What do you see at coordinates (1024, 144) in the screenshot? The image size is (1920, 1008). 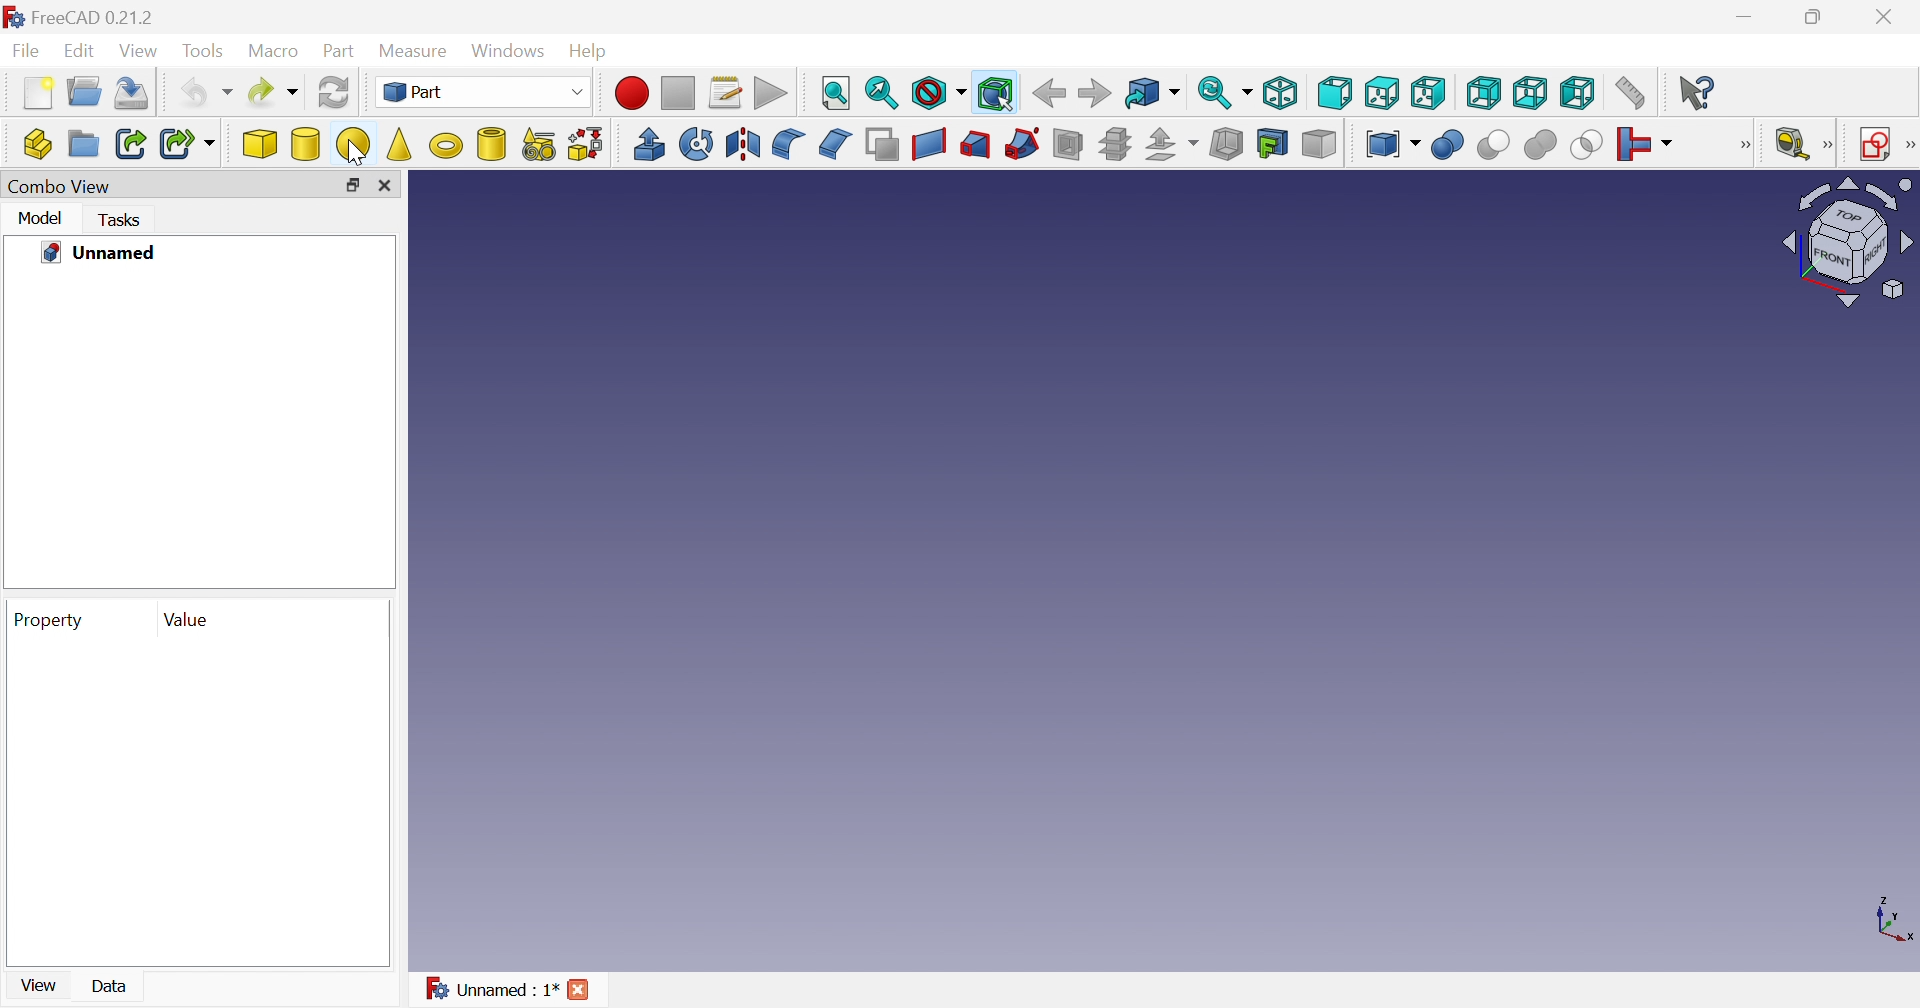 I see `Sweep...` at bounding box center [1024, 144].